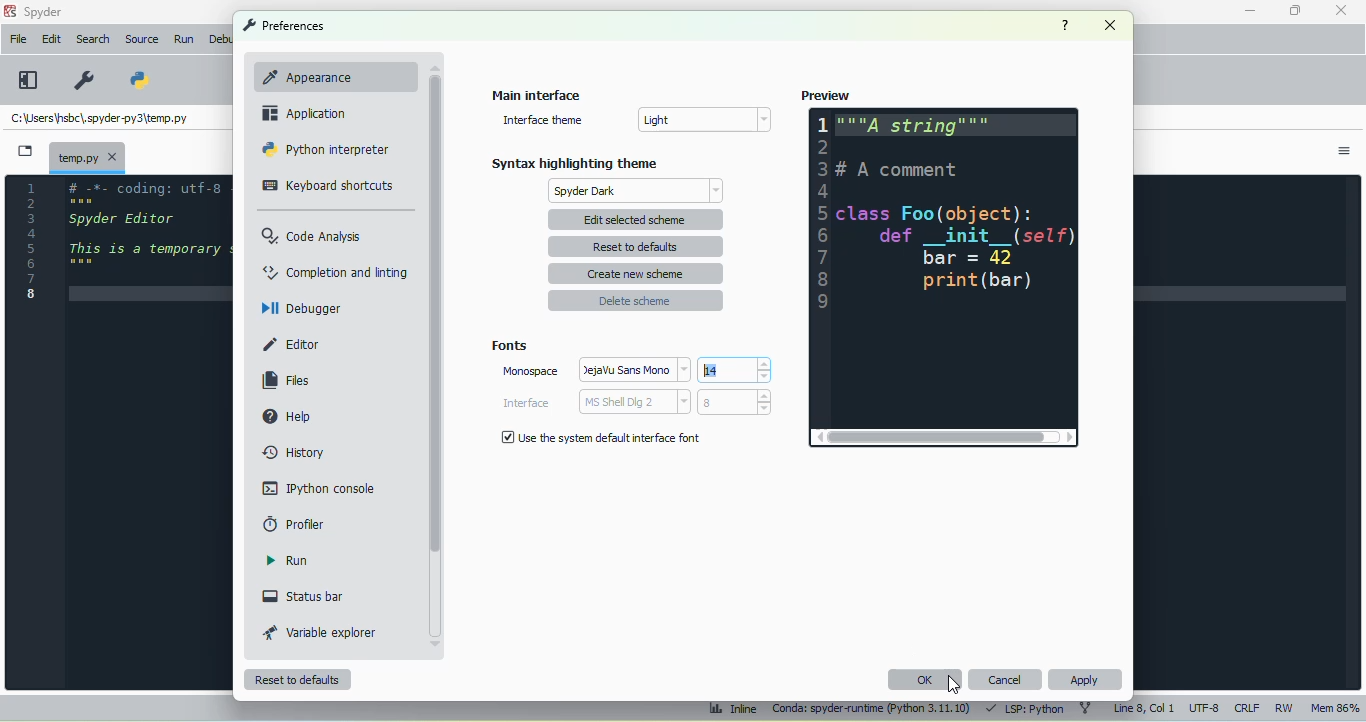 Image resolution: width=1366 pixels, height=722 pixels. I want to click on apply, so click(1086, 680).